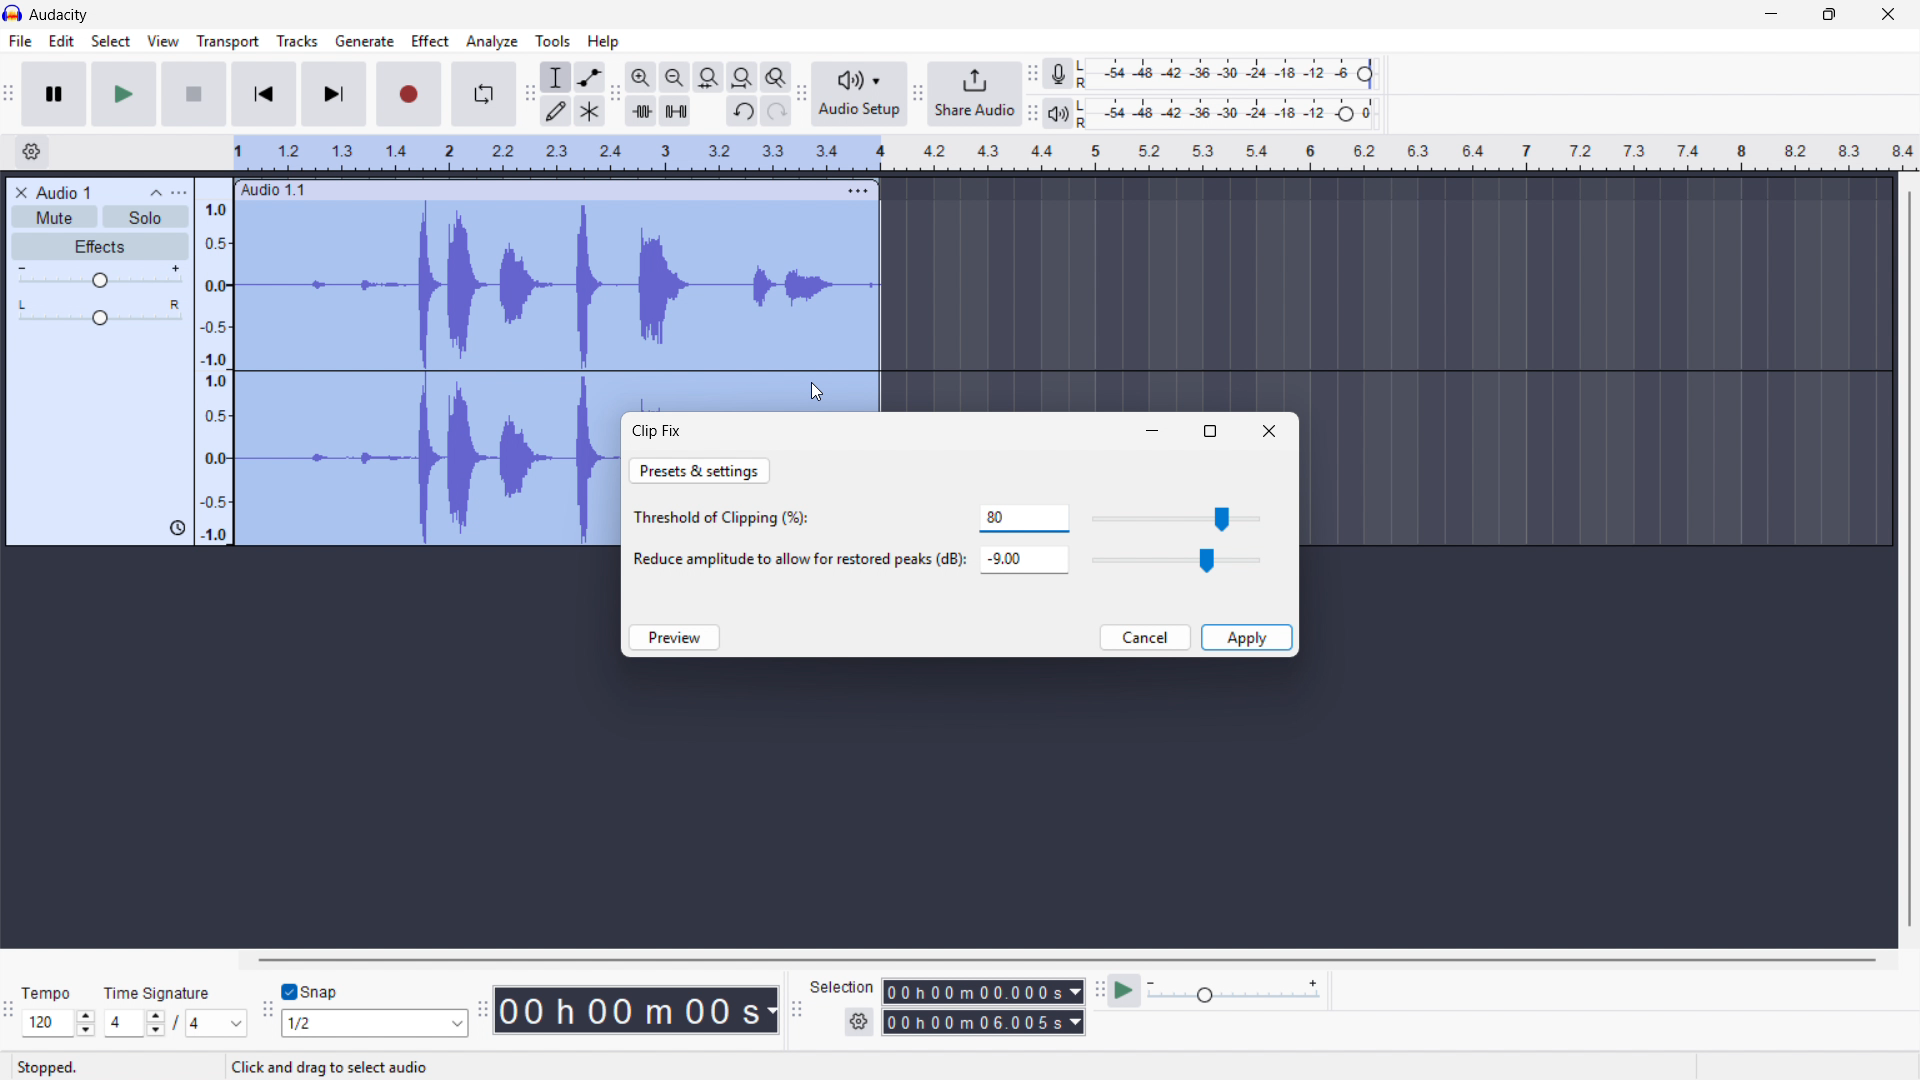 The width and height of the screenshot is (1920, 1080). What do you see at coordinates (1269, 431) in the screenshot?
I see `Close ` at bounding box center [1269, 431].